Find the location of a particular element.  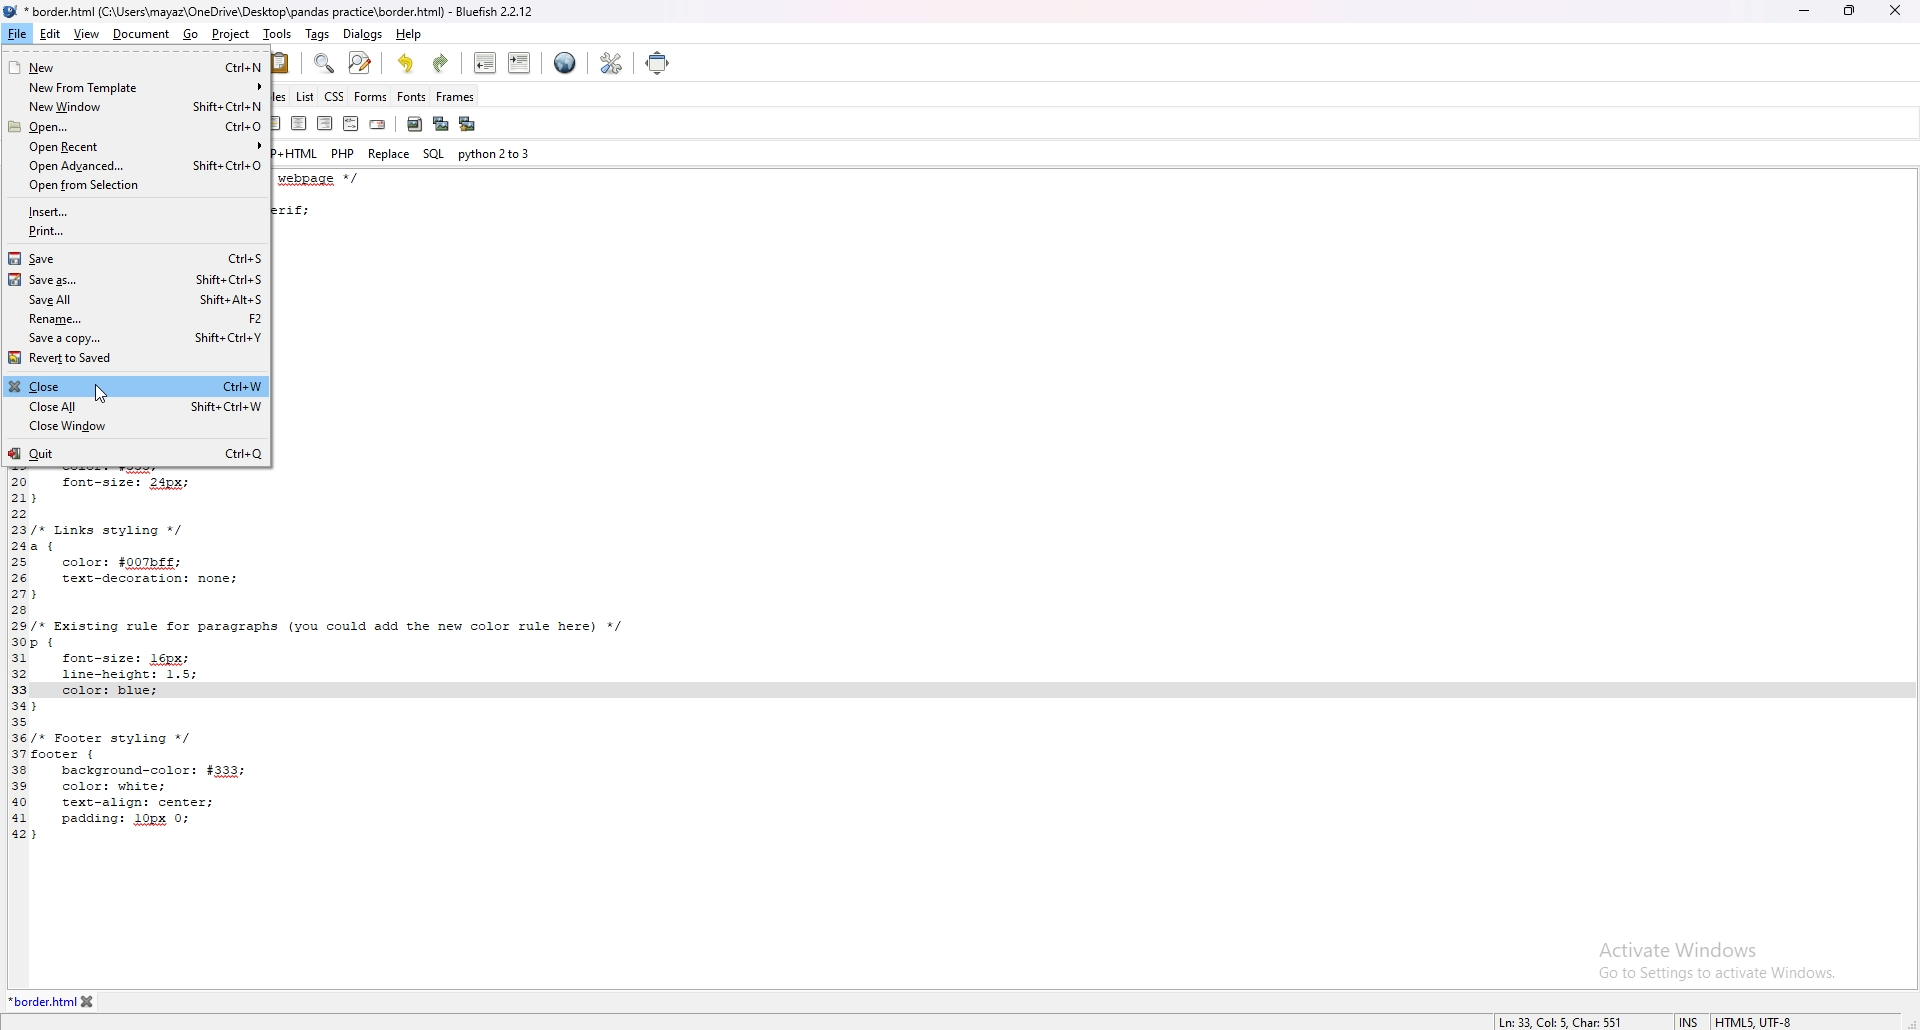

resize is located at coordinates (1849, 12).